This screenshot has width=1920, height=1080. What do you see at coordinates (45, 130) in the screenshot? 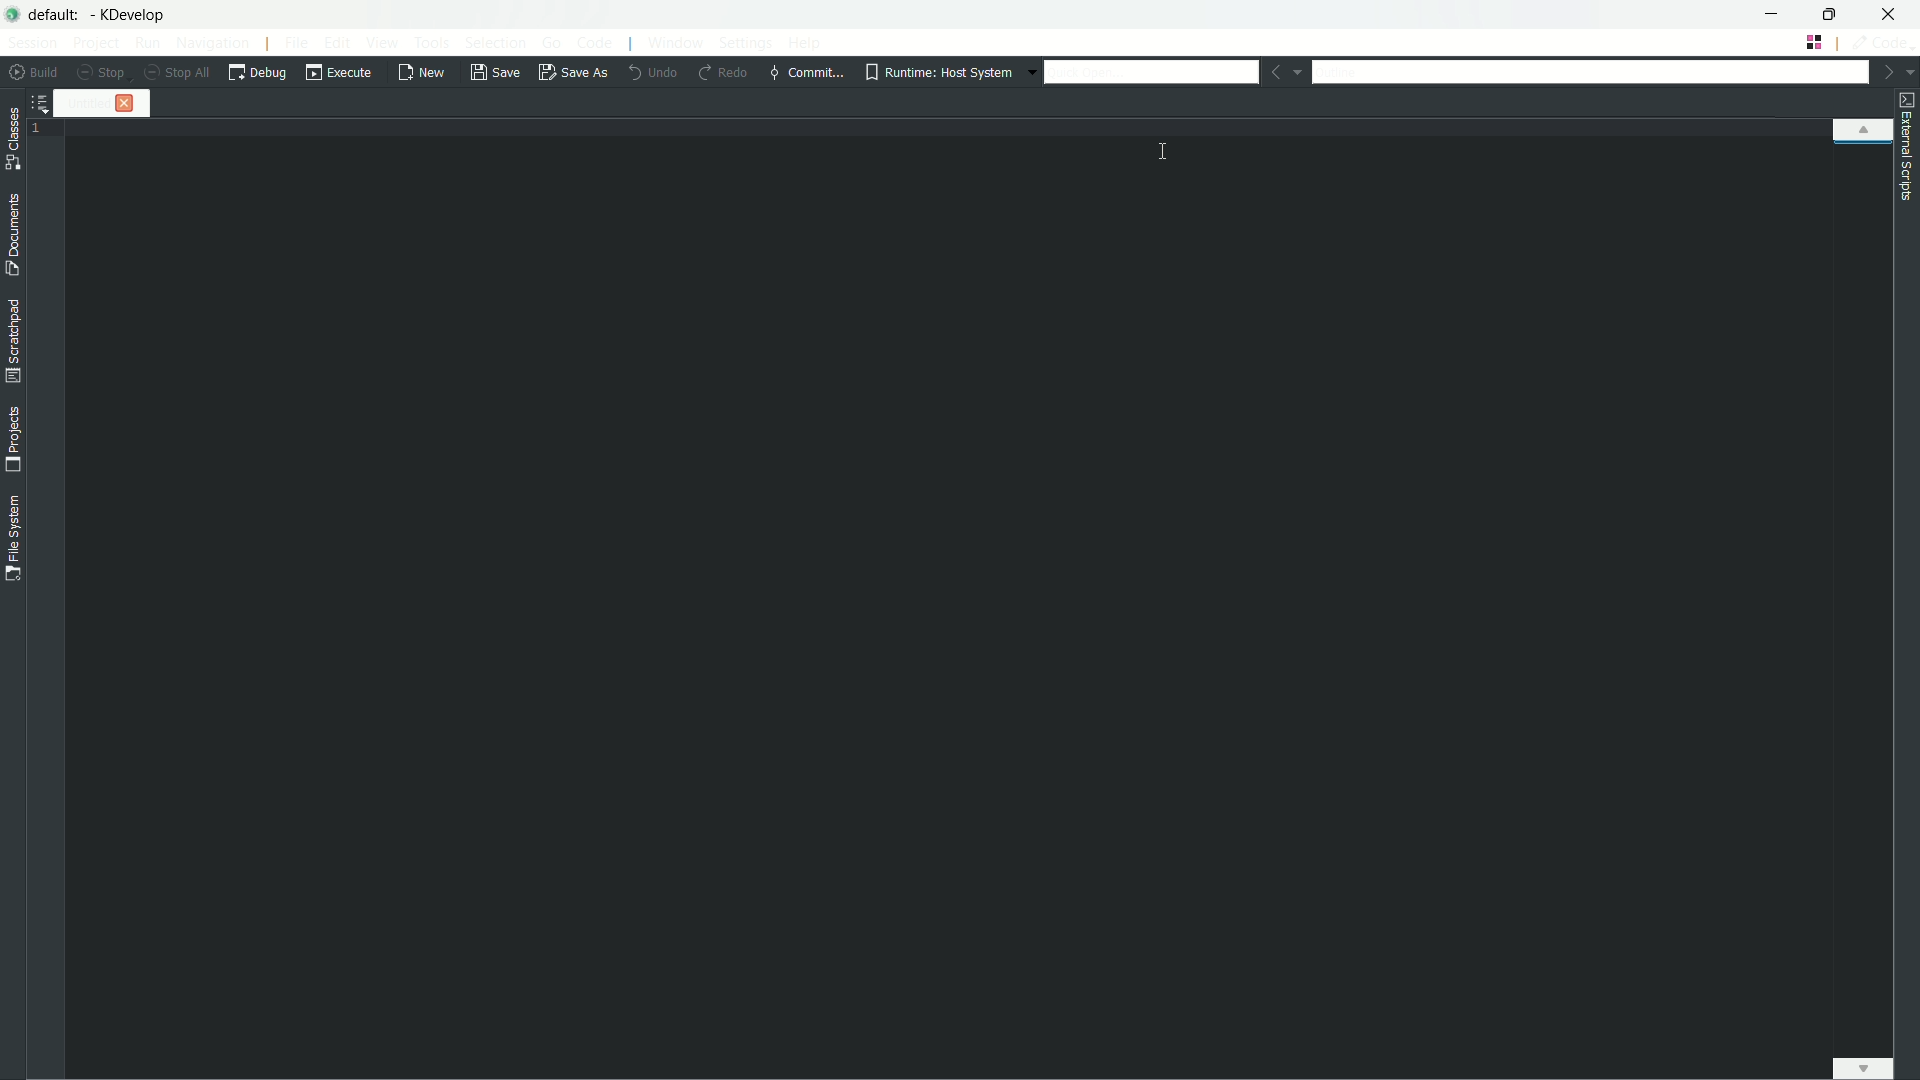
I see `1` at bounding box center [45, 130].